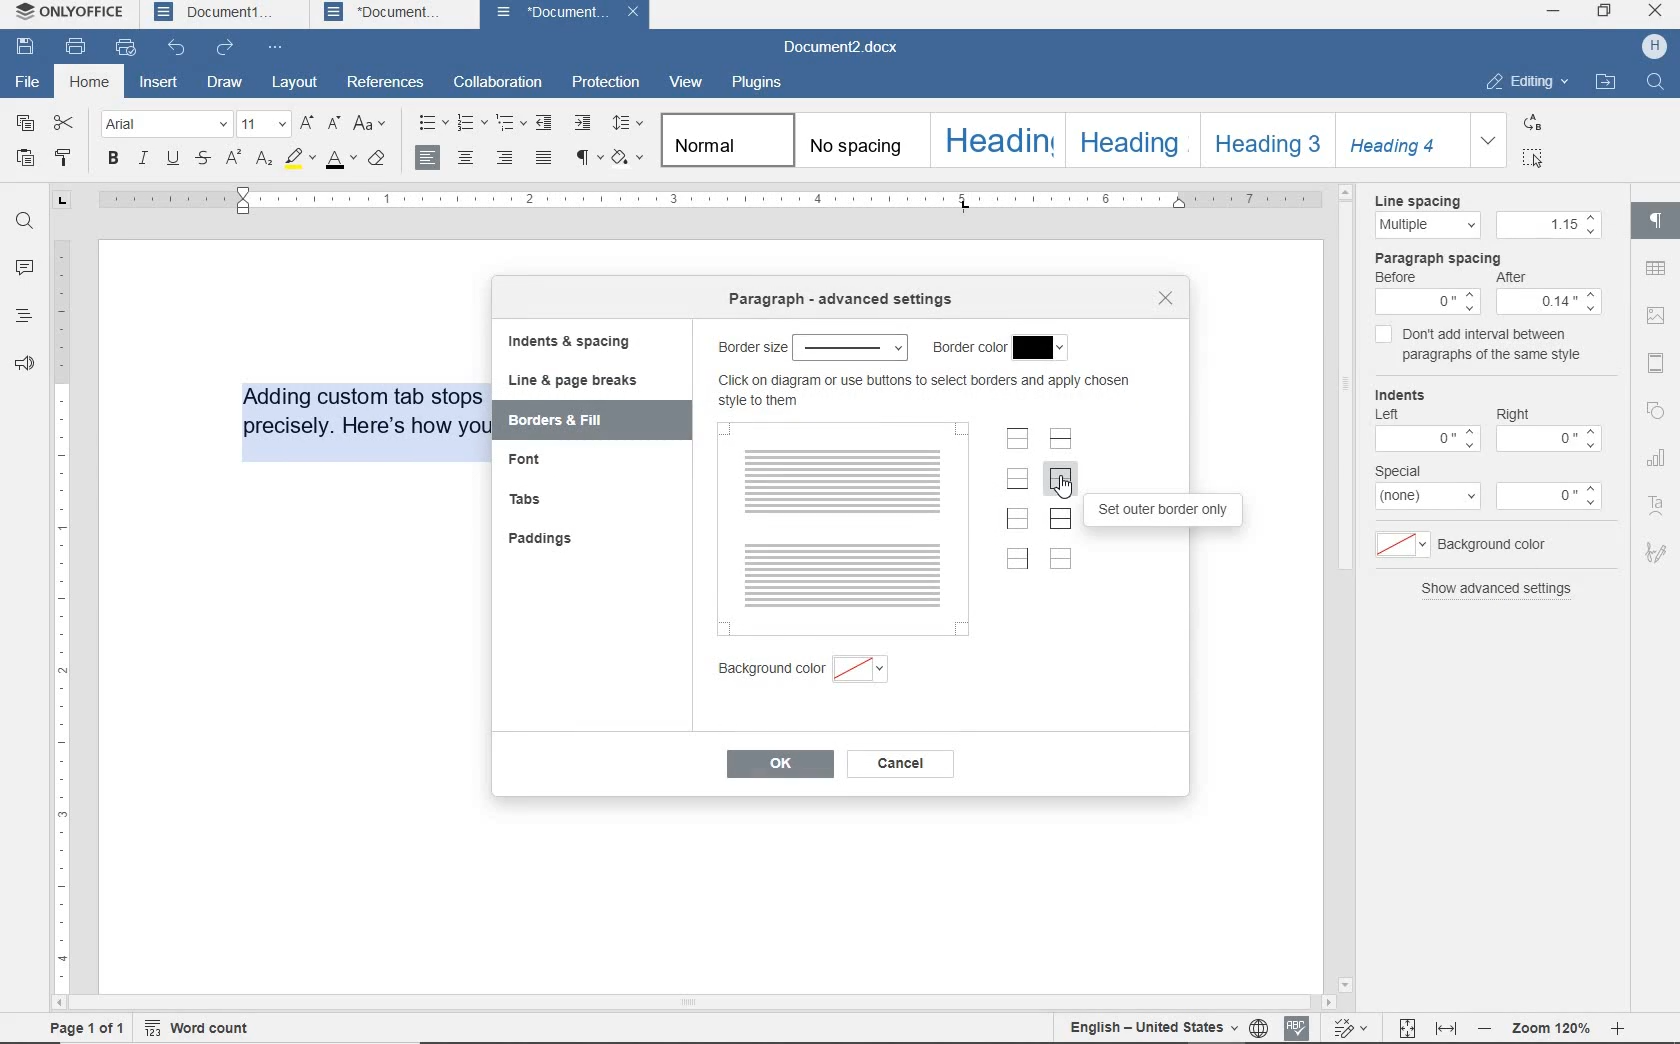 This screenshot has width=1680, height=1044. What do you see at coordinates (1535, 158) in the screenshot?
I see `select all` at bounding box center [1535, 158].